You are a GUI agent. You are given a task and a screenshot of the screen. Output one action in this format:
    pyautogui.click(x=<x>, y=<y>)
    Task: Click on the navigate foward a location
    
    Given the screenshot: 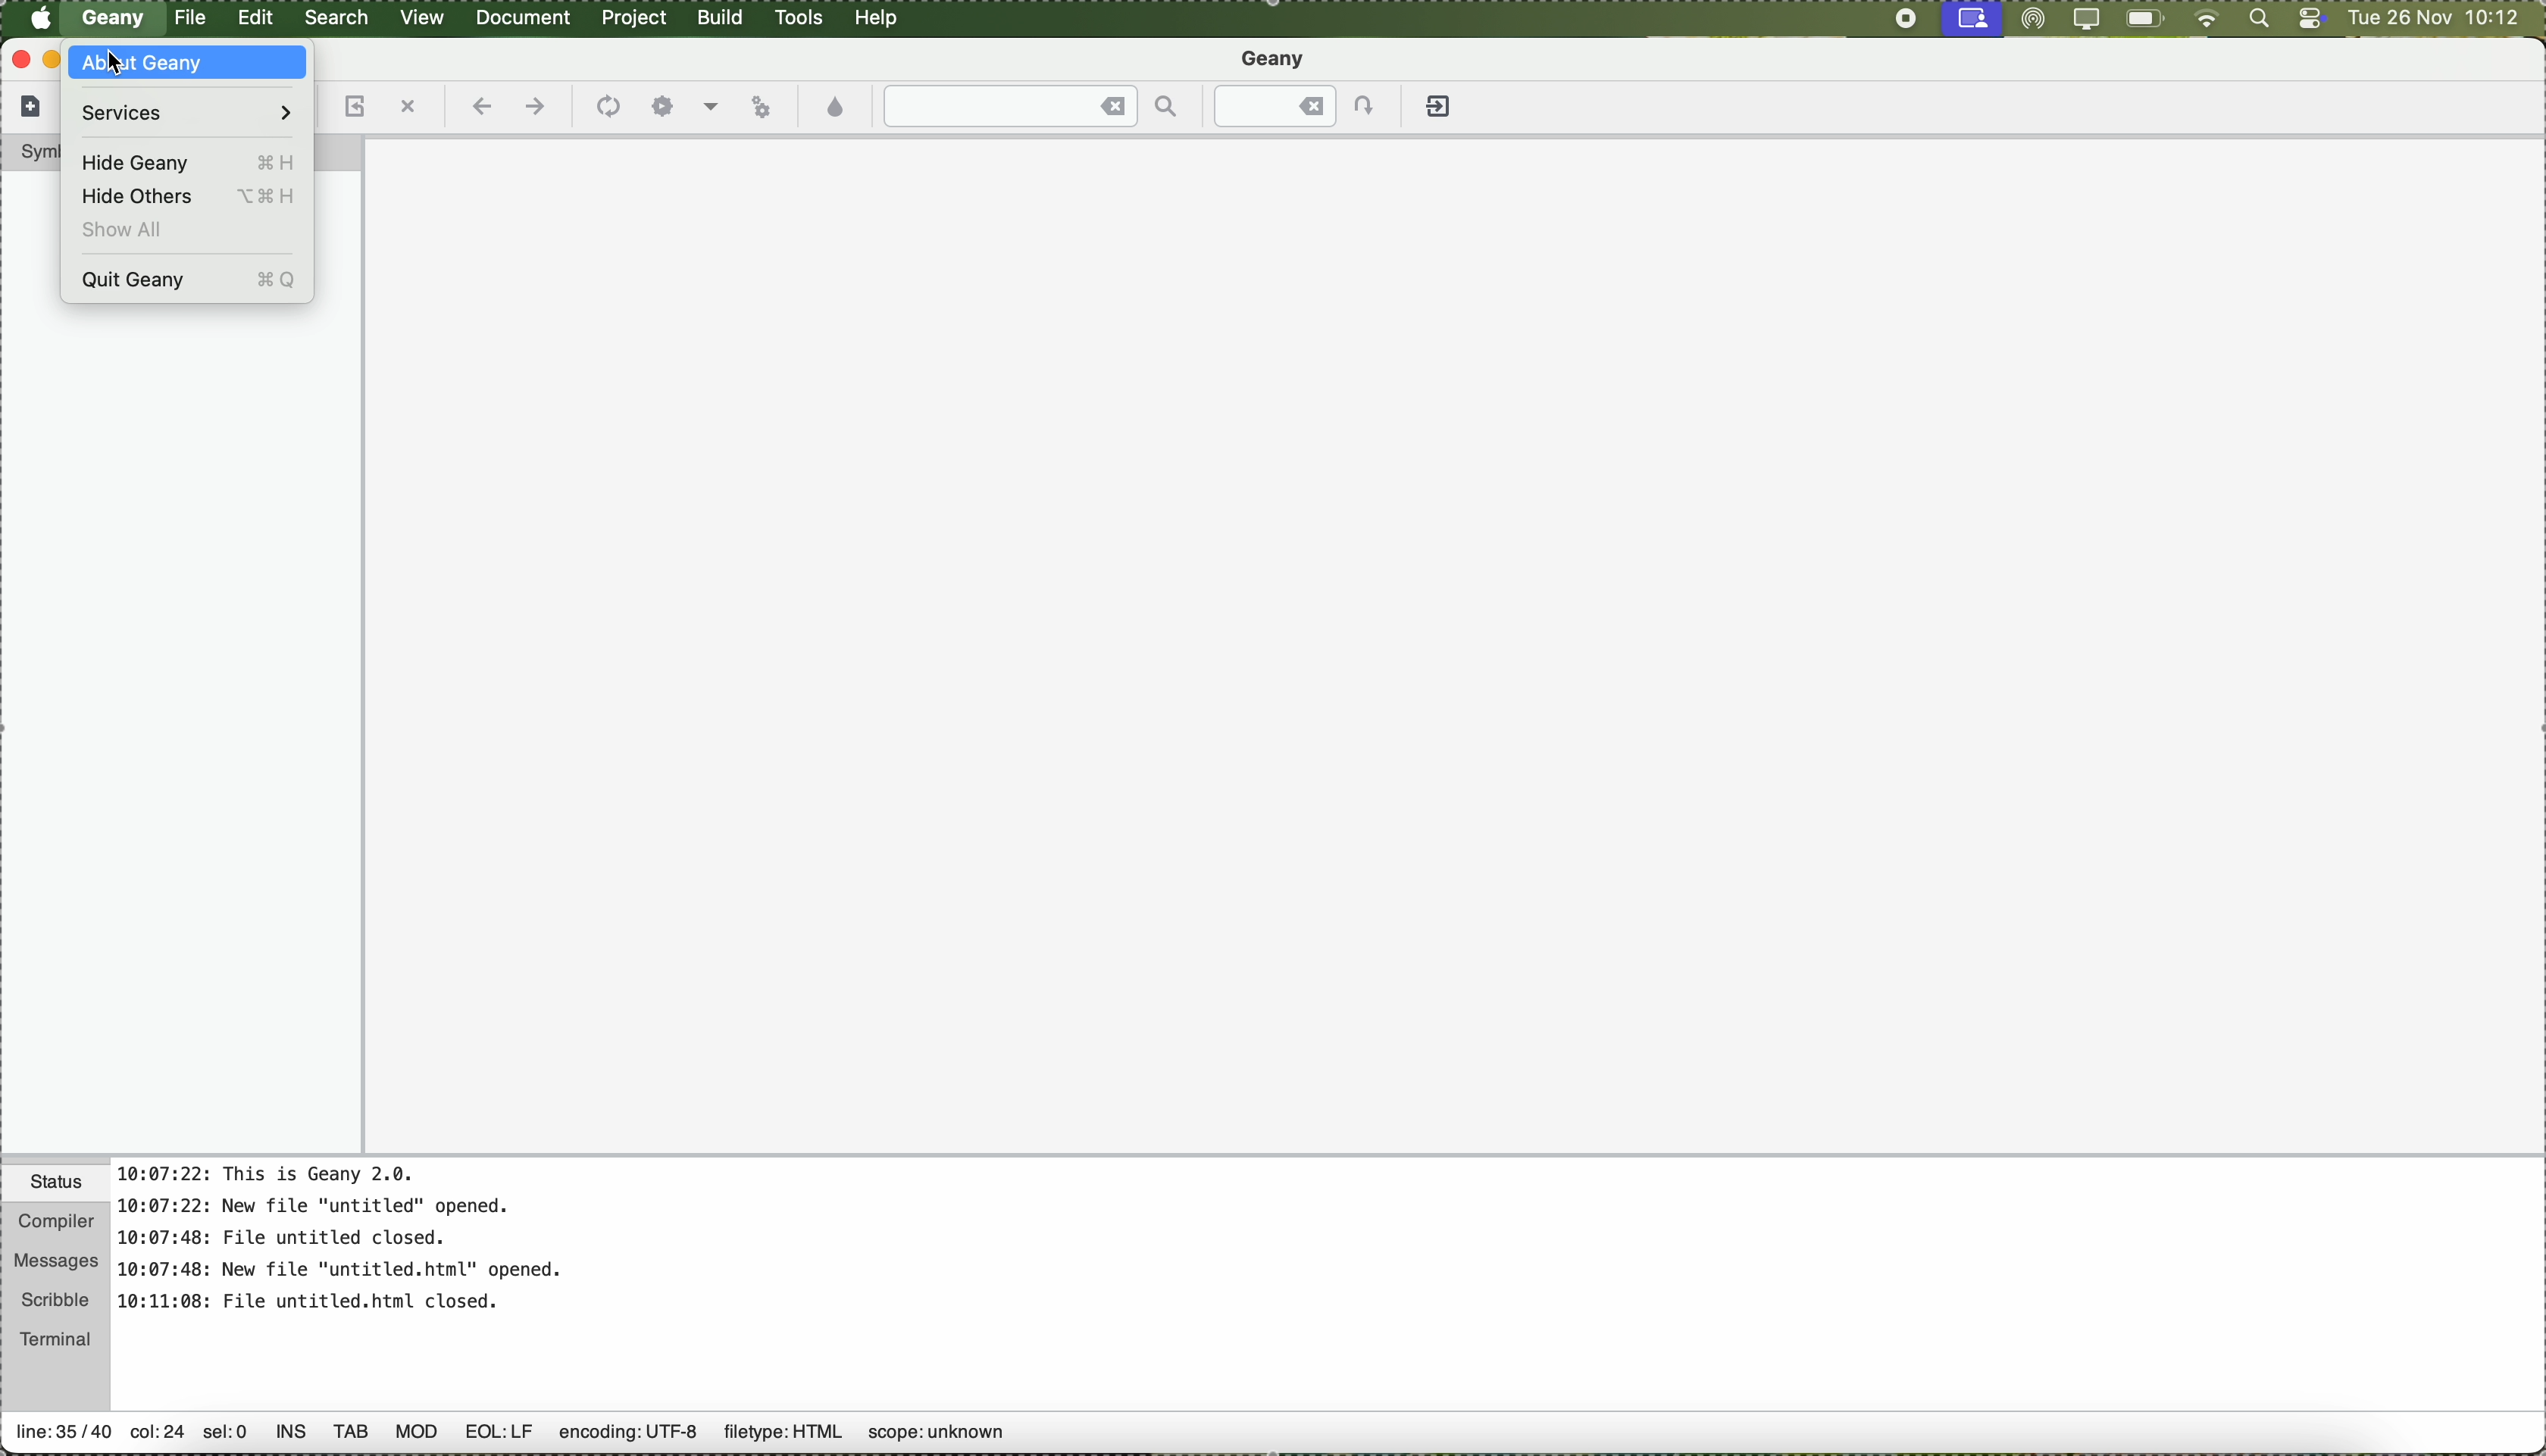 What is the action you would take?
    pyautogui.click(x=535, y=108)
    